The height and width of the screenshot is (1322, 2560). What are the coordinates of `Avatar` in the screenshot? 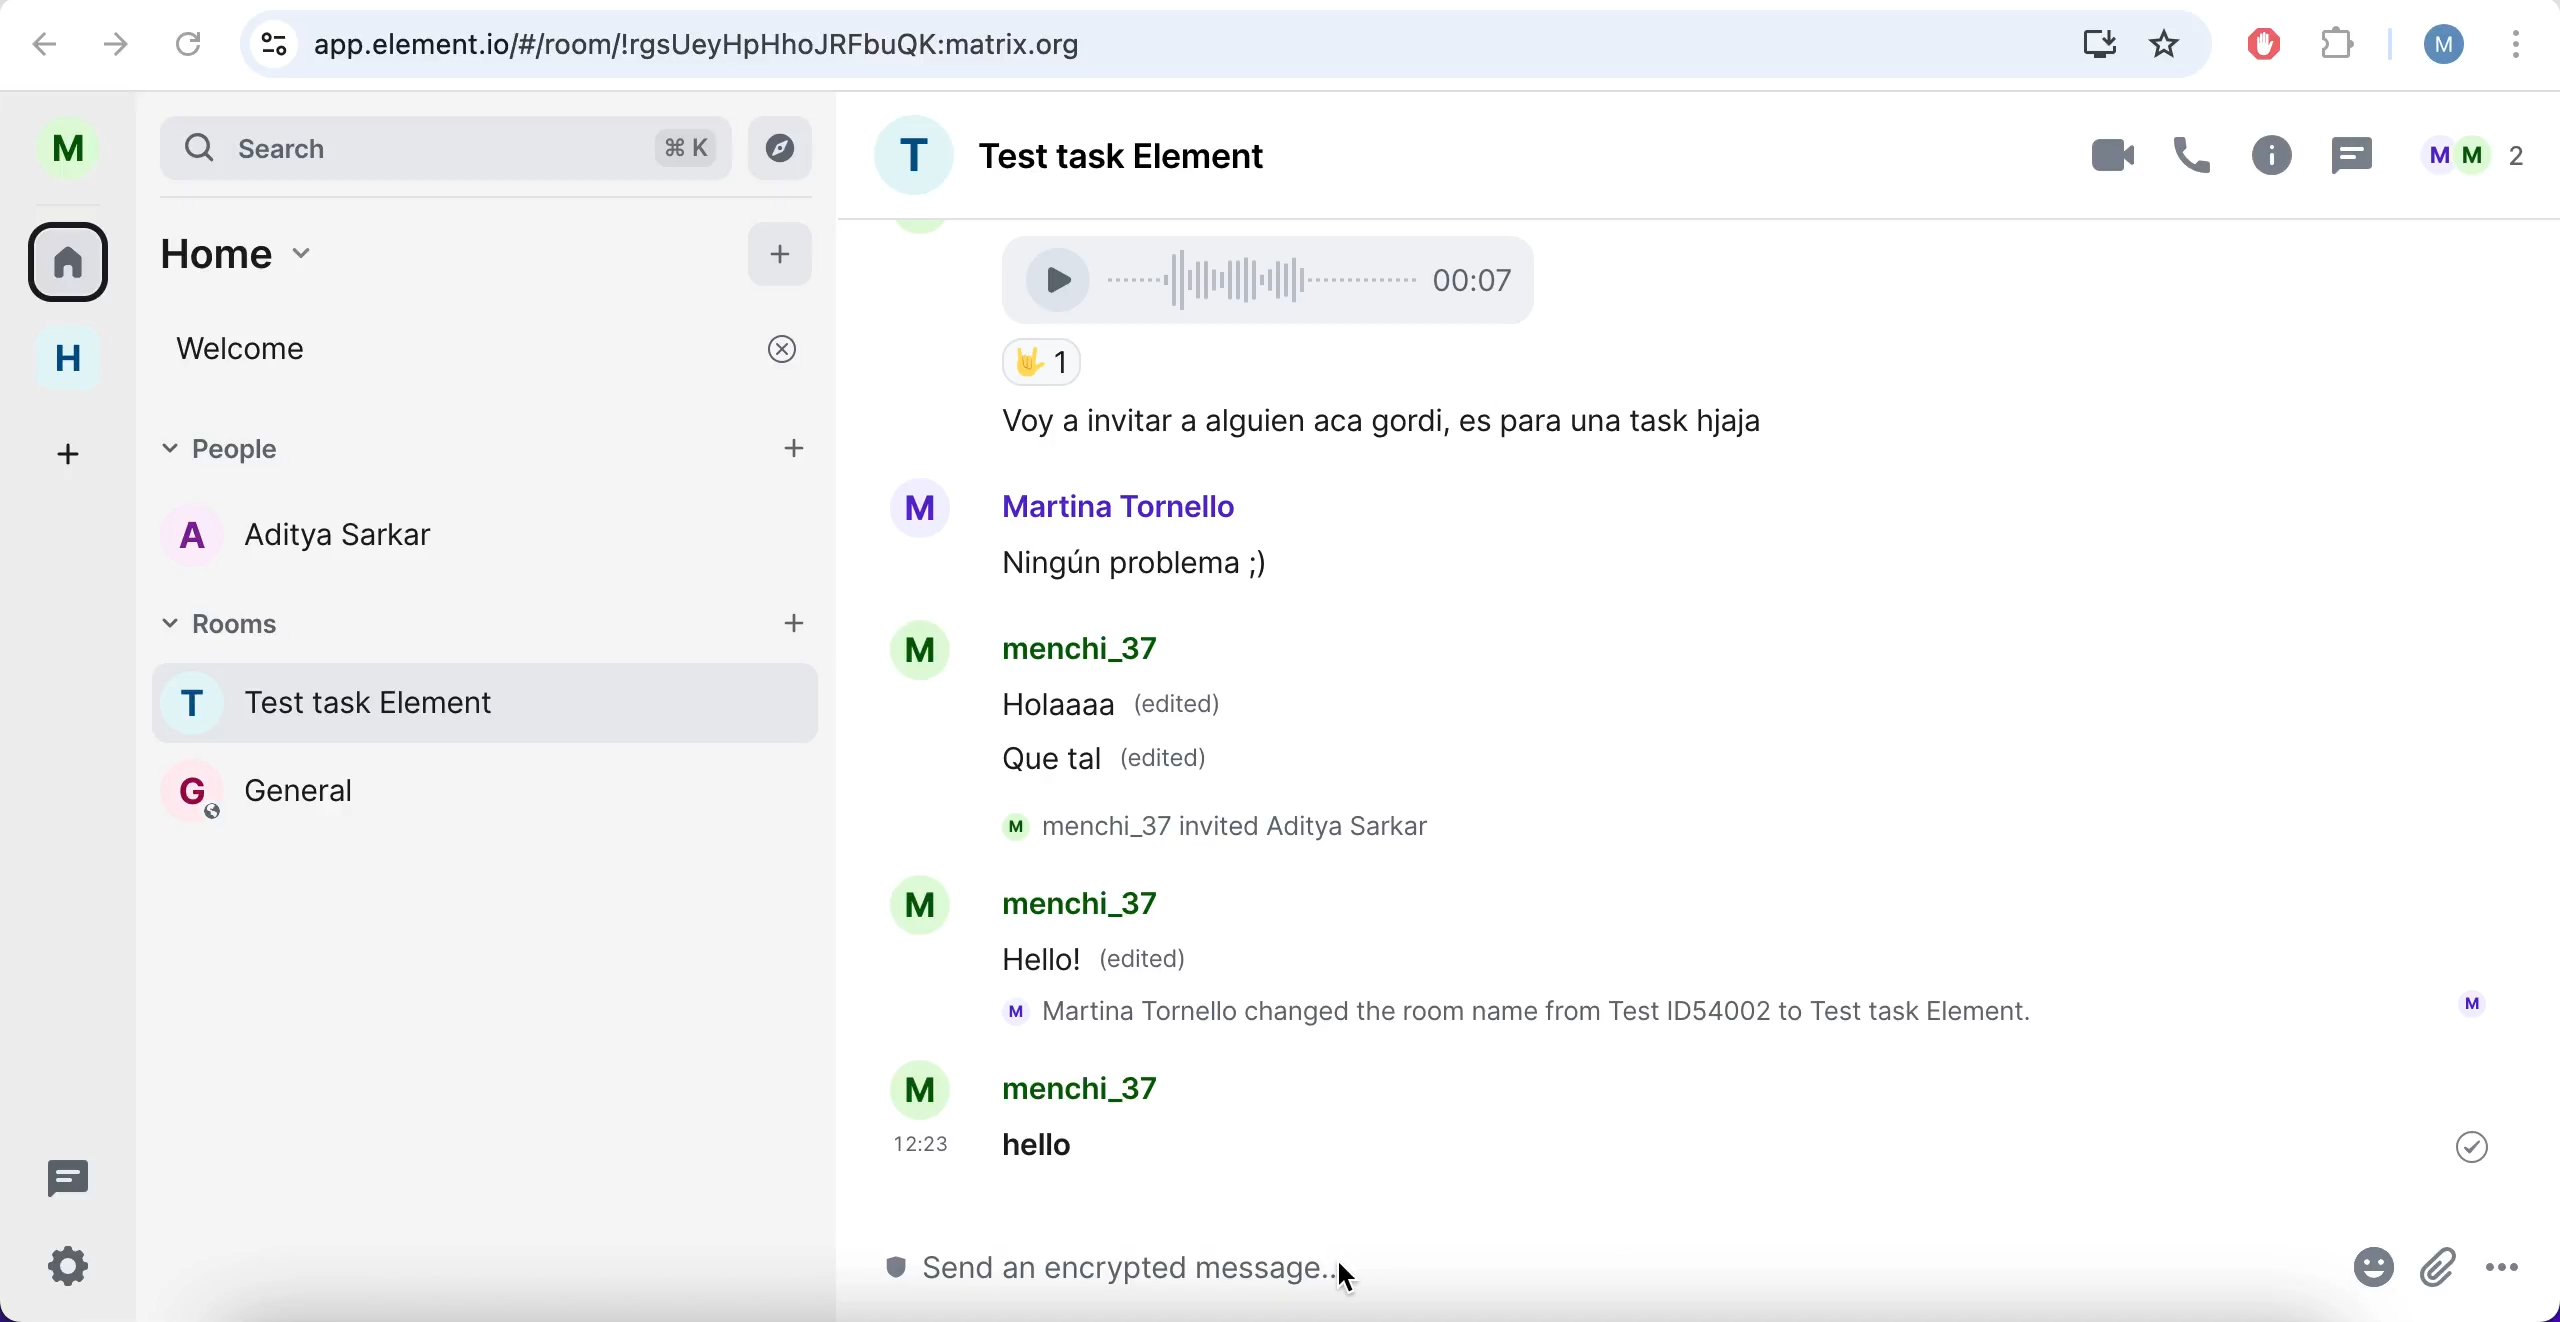 It's located at (920, 509).